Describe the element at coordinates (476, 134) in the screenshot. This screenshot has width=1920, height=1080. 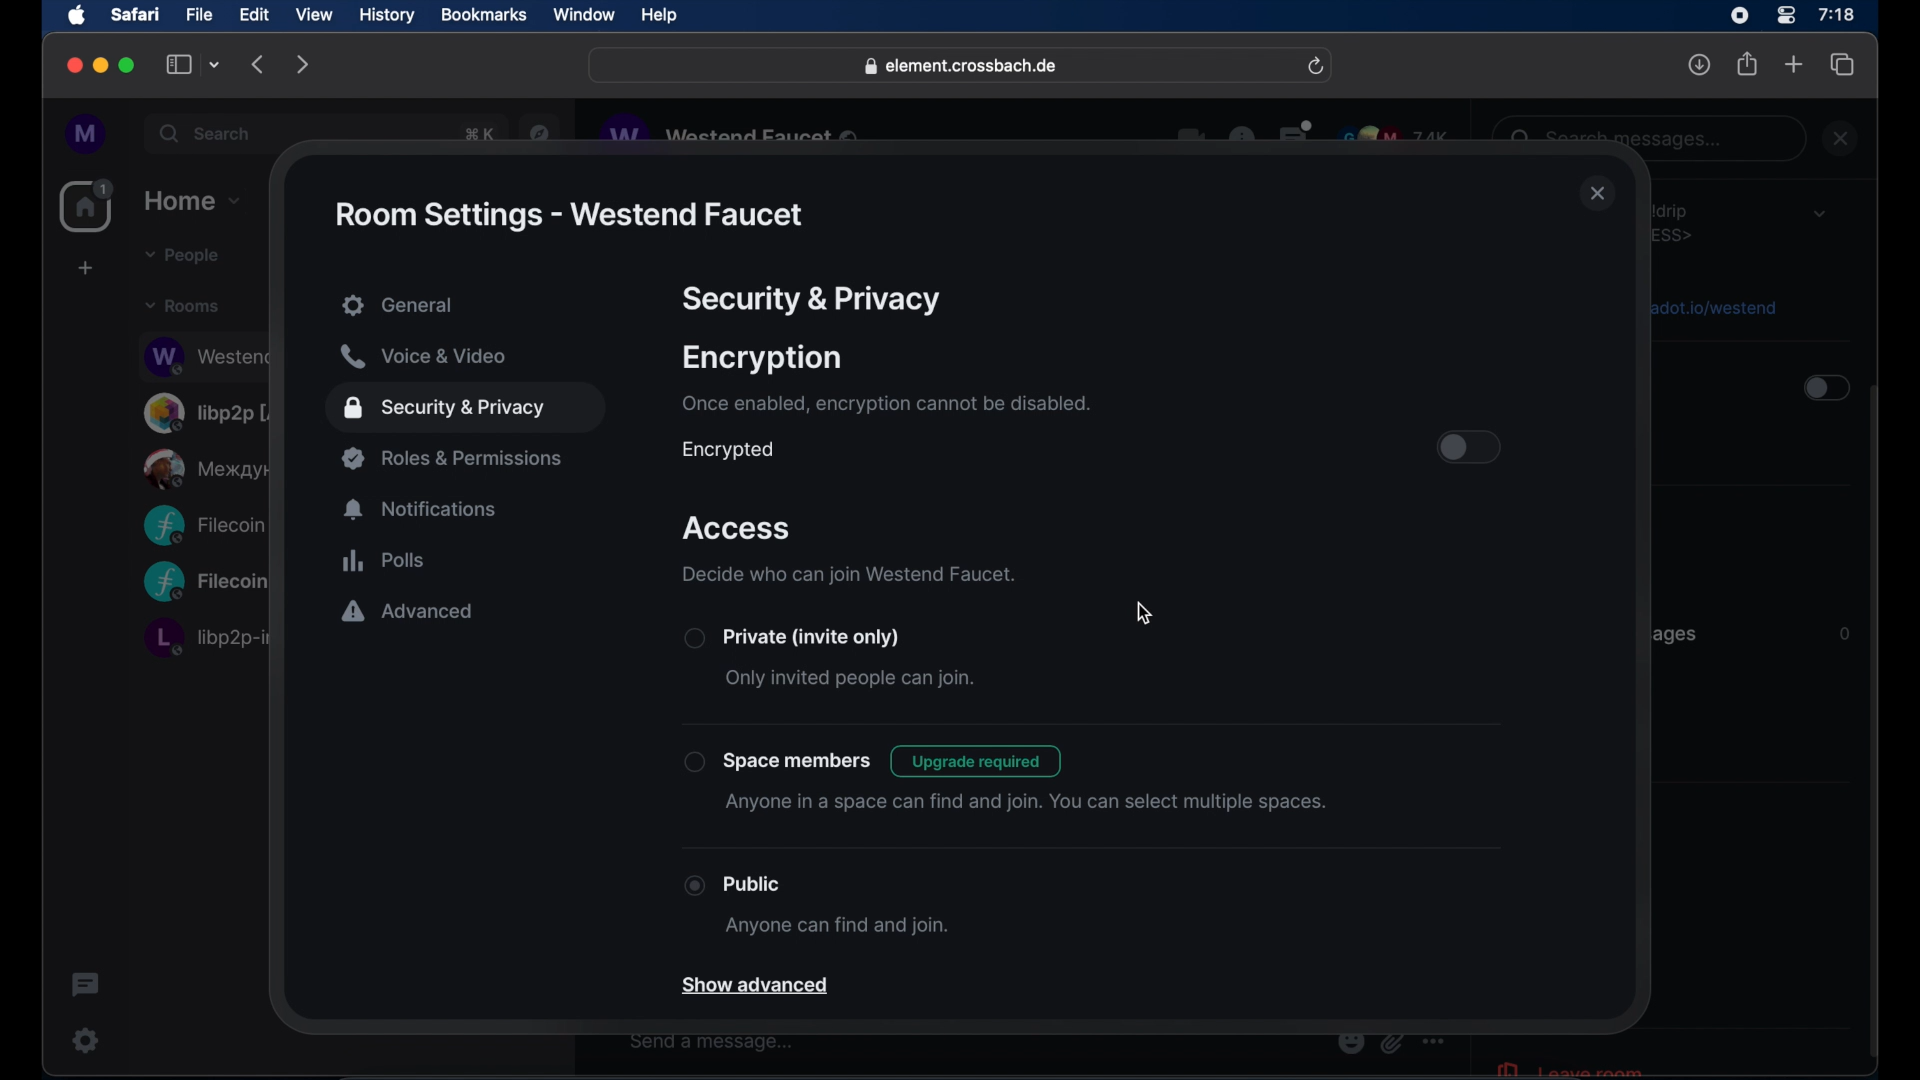
I see `obscure` at that location.